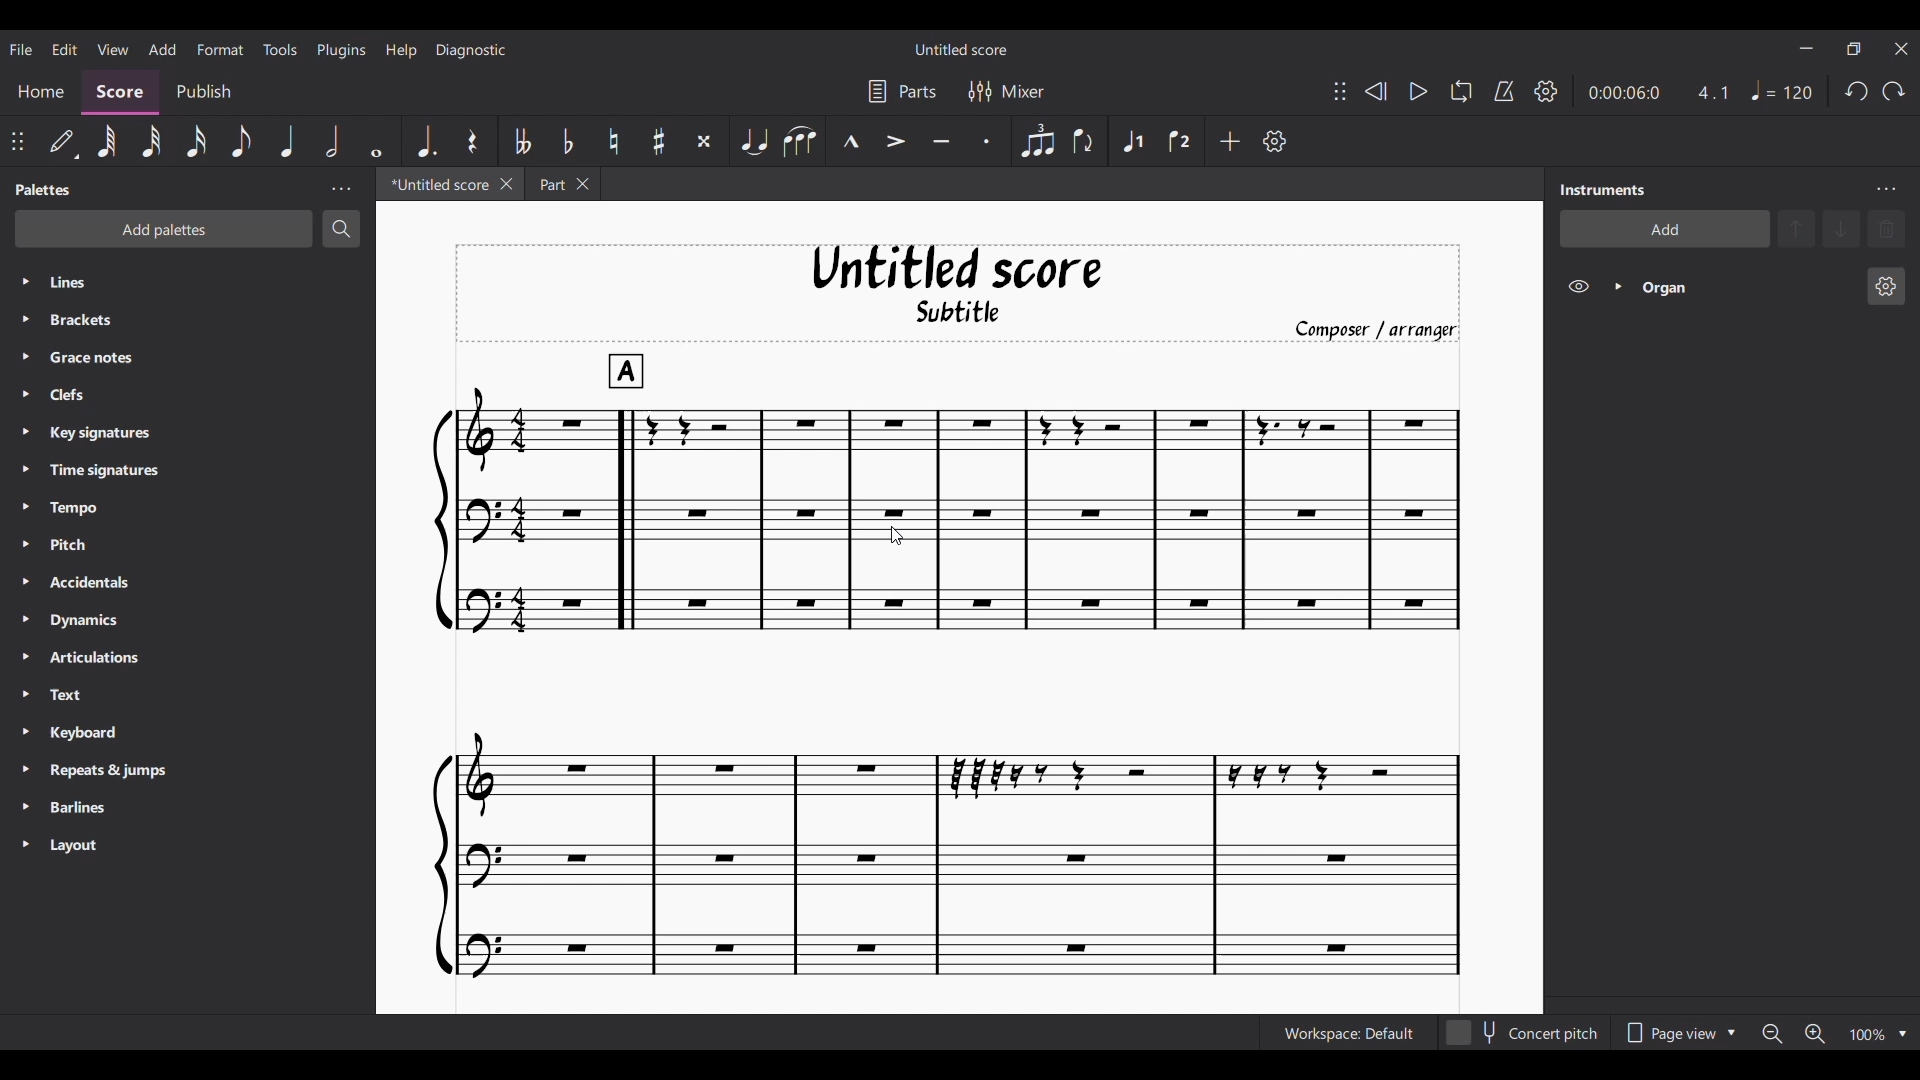  What do you see at coordinates (1618, 286) in the screenshot?
I see `Expand Organ` at bounding box center [1618, 286].